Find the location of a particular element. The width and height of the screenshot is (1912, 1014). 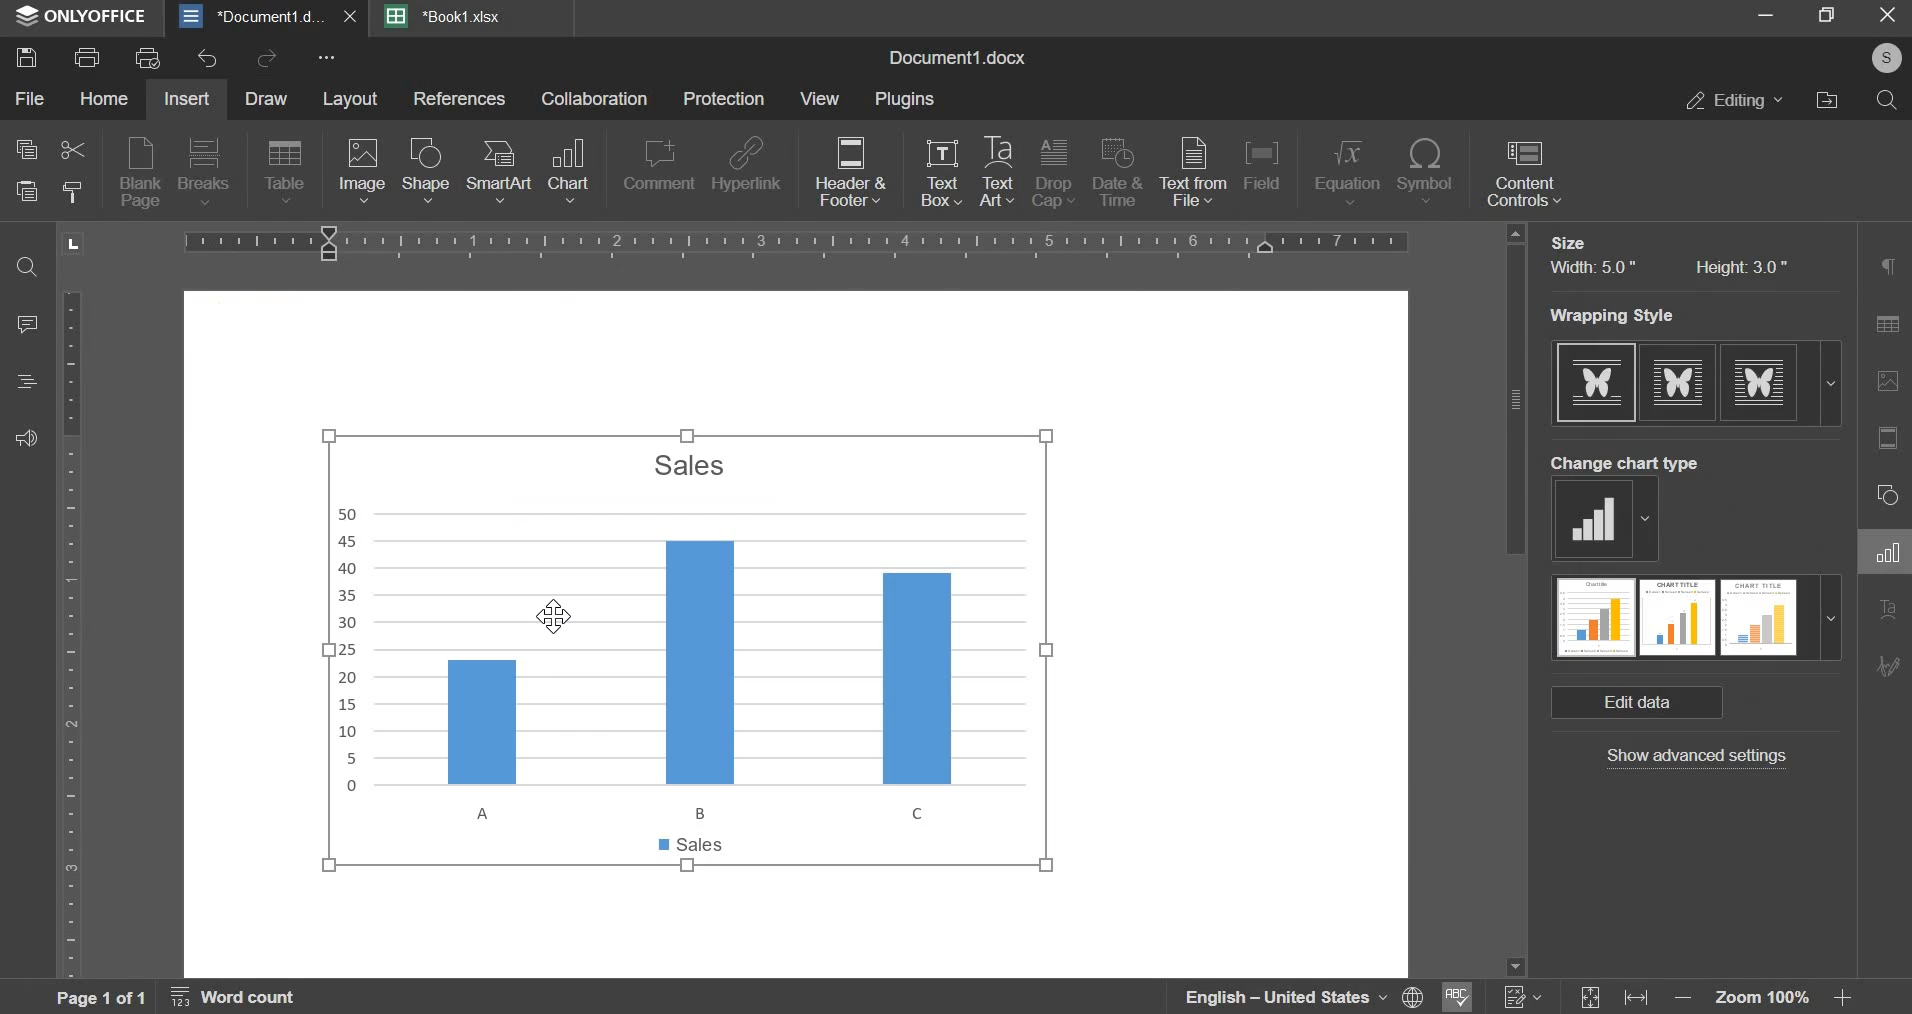

account is located at coordinates (1882, 63).